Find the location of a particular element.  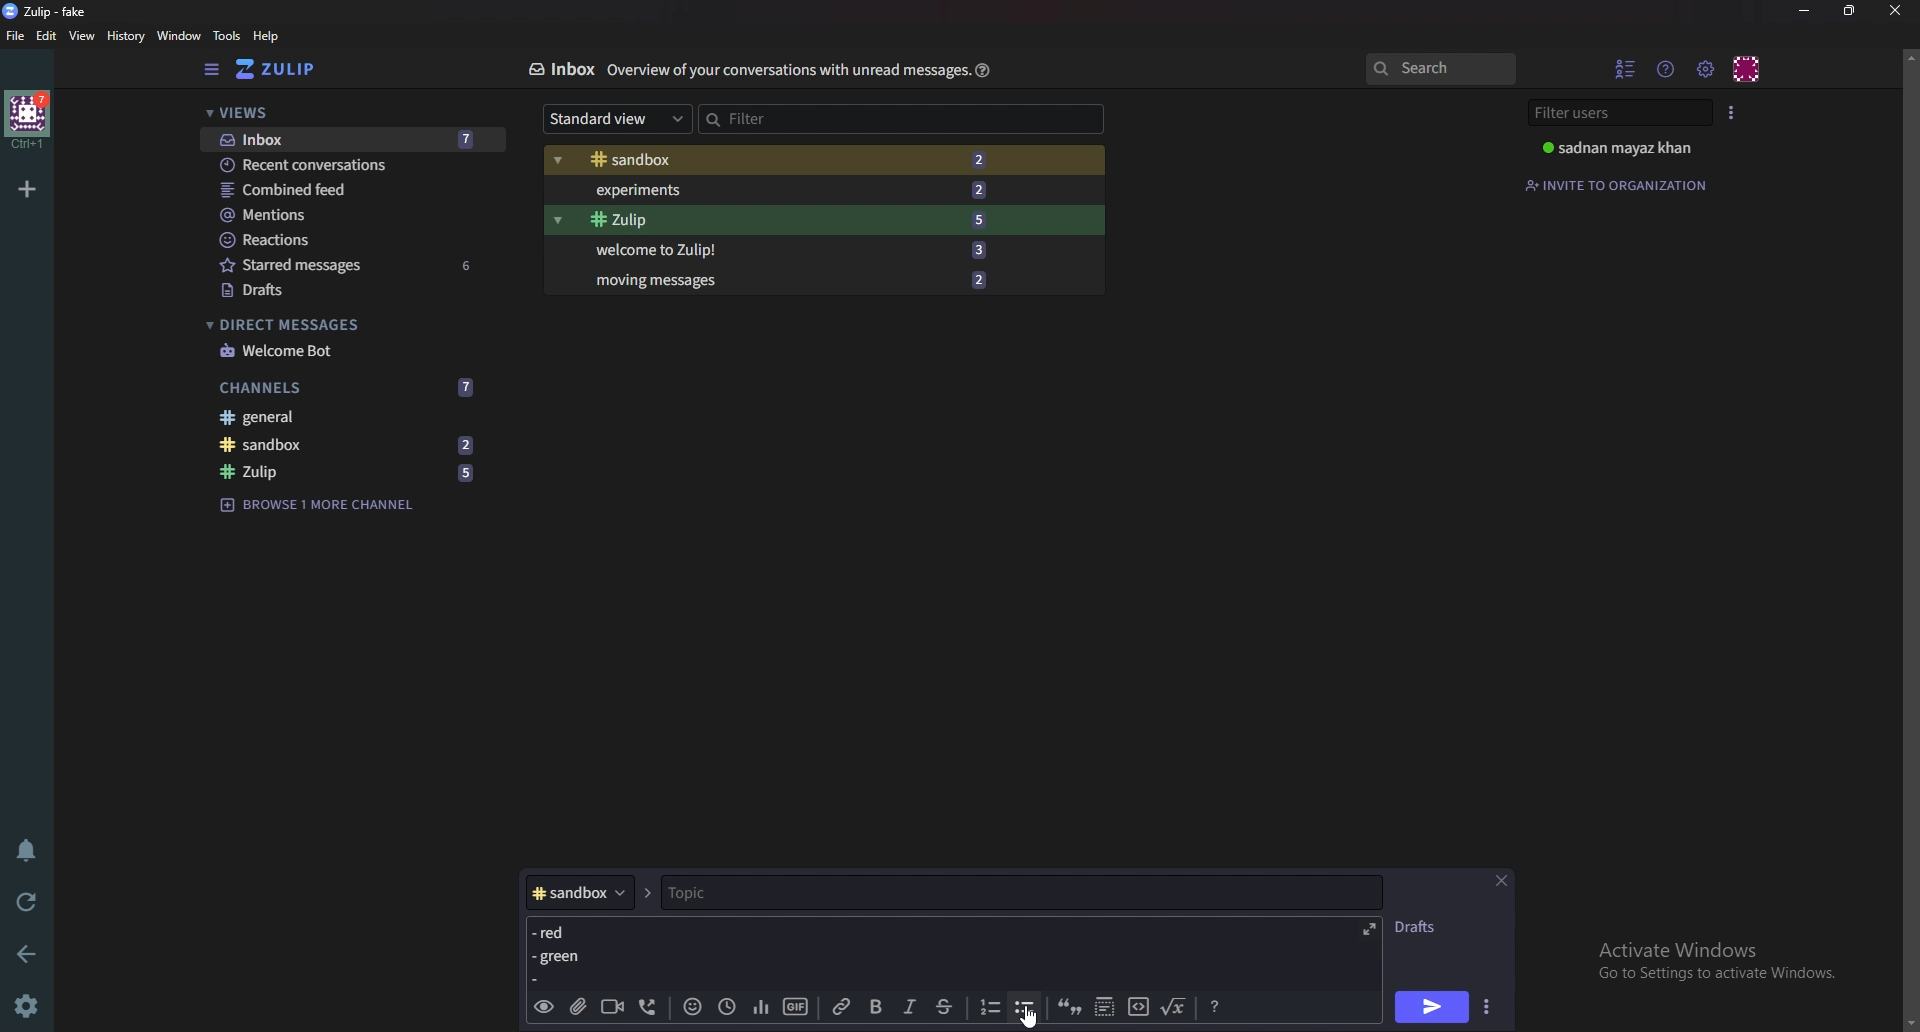

Inbox is located at coordinates (560, 69).